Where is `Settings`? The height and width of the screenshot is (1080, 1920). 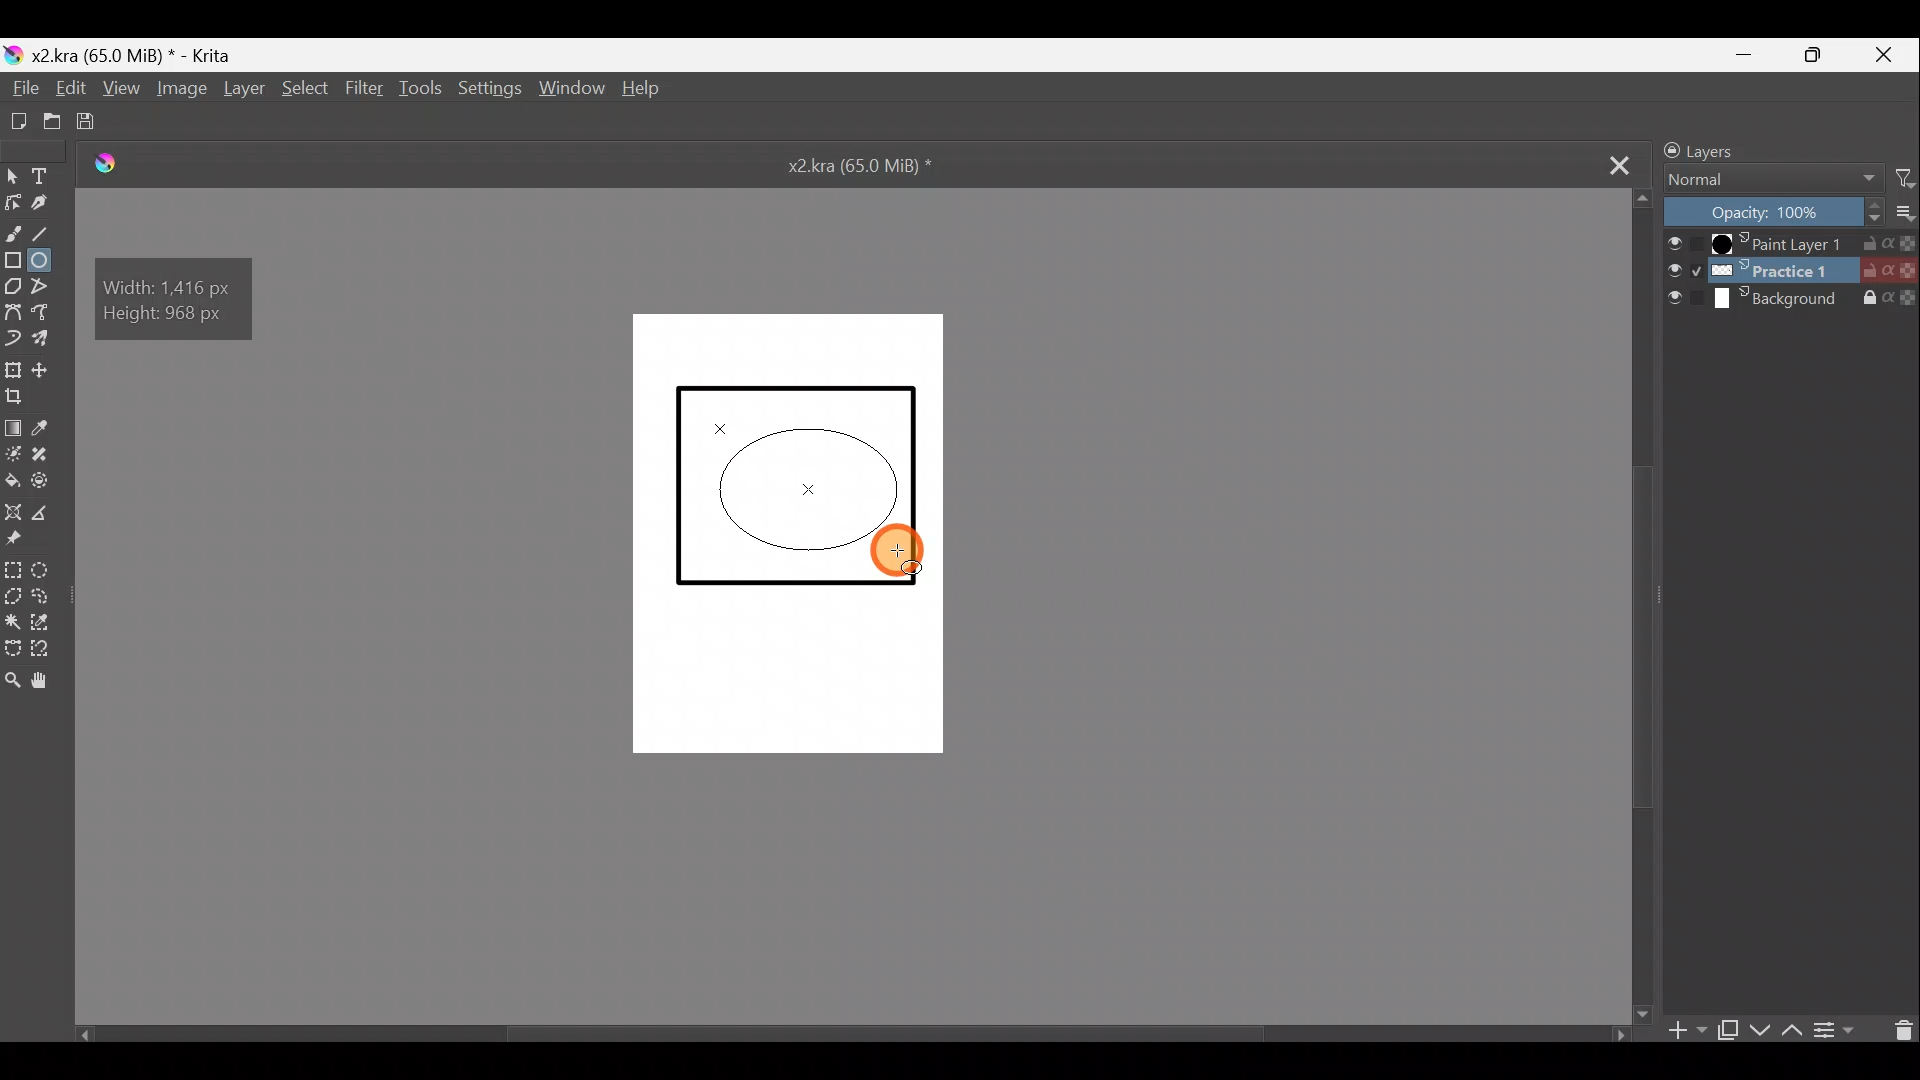 Settings is located at coordinates (490, 91).